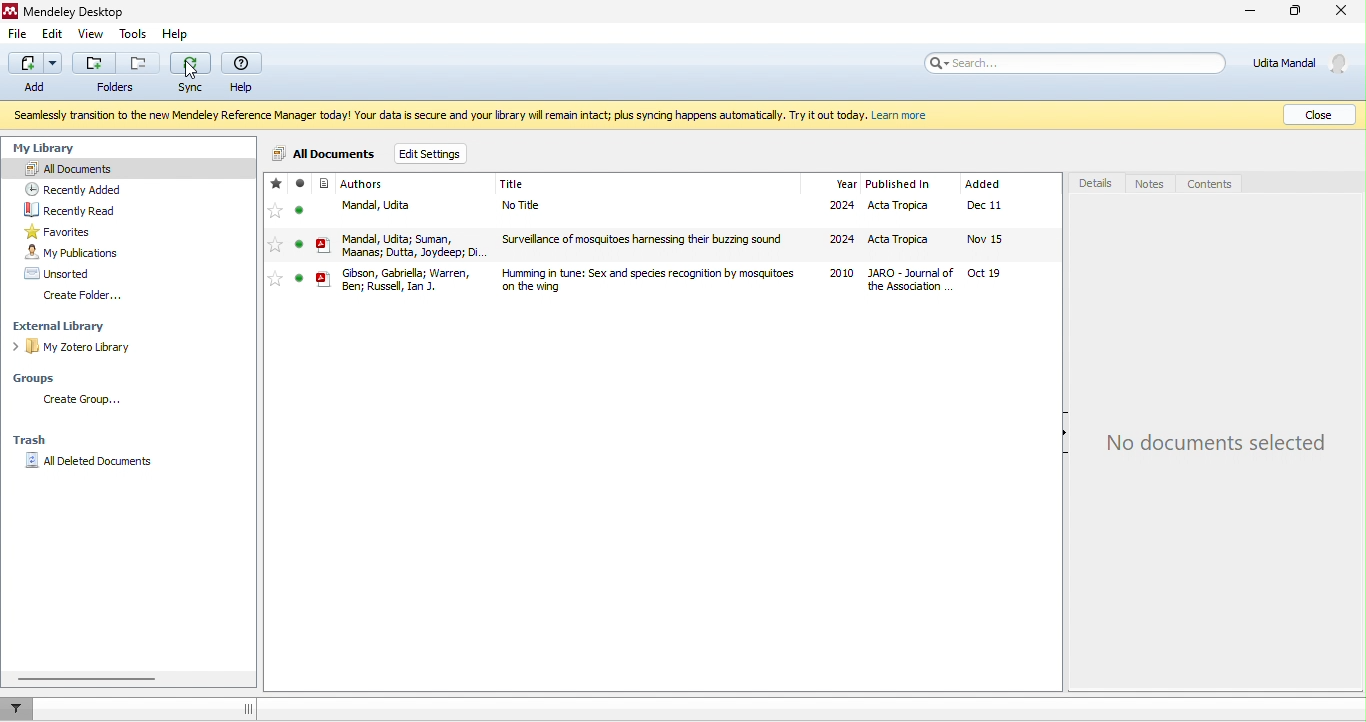  Describe the element at coordinates (131, 35) in the screenshot. I see `tools` at that location.